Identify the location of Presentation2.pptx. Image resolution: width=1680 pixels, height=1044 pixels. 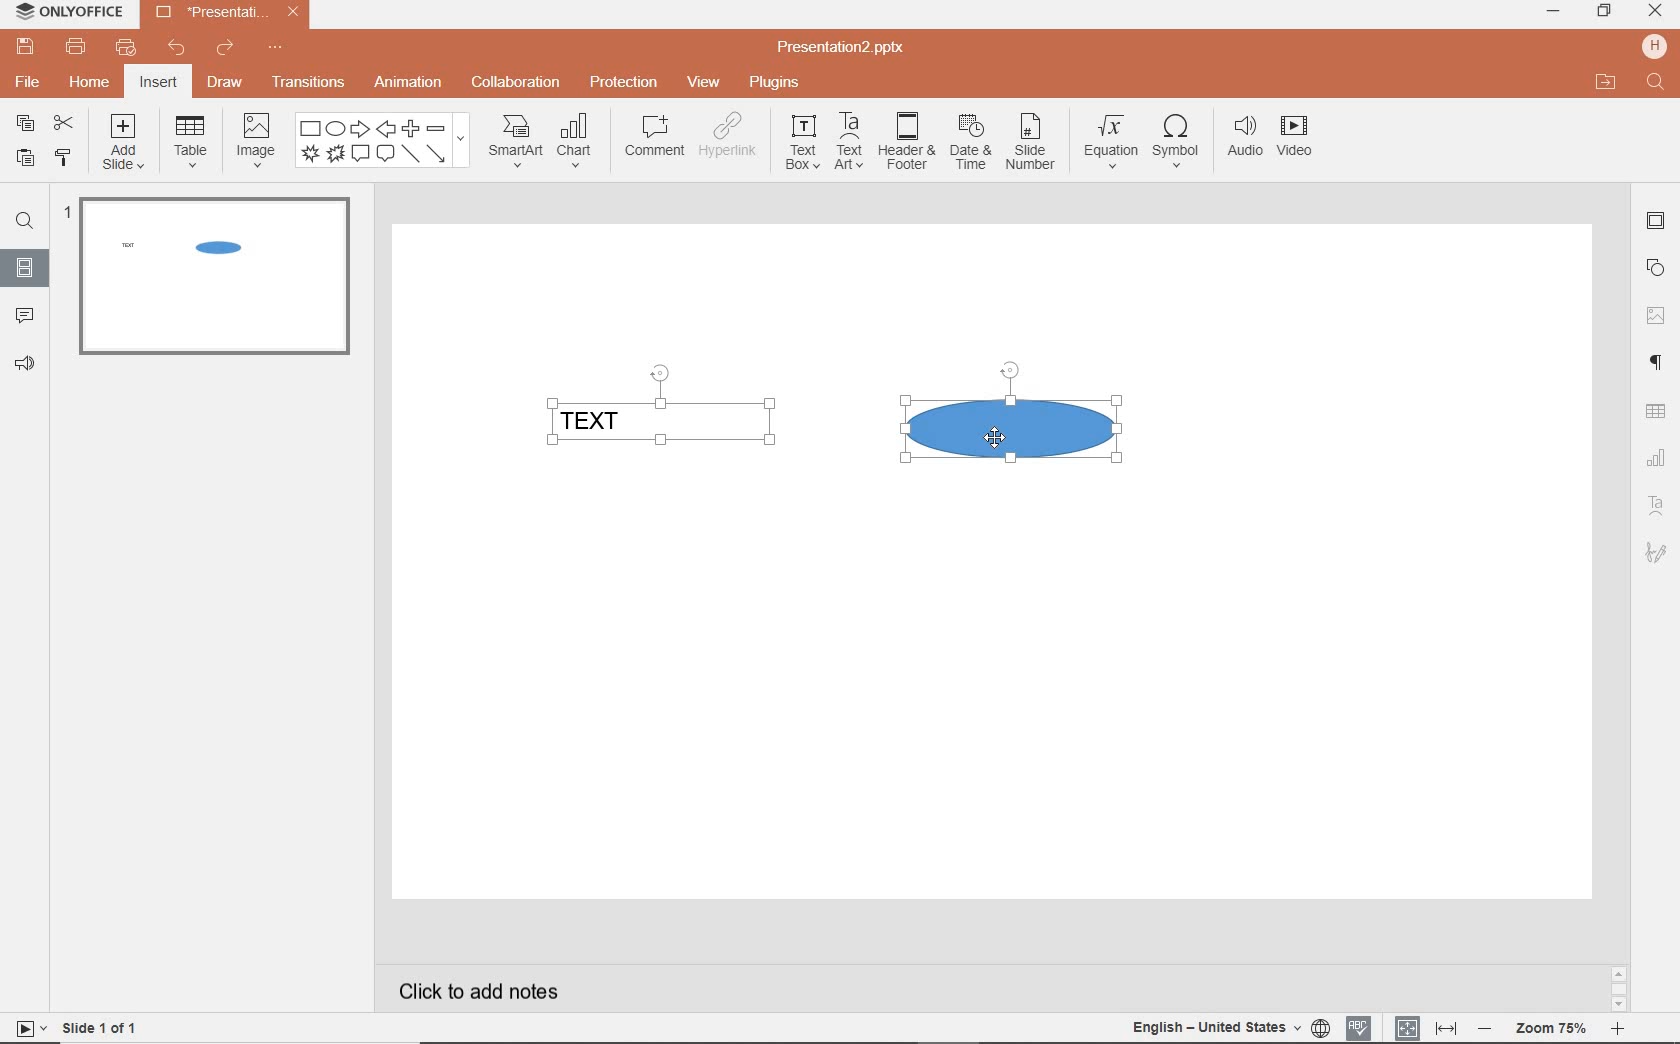
(225, 15).